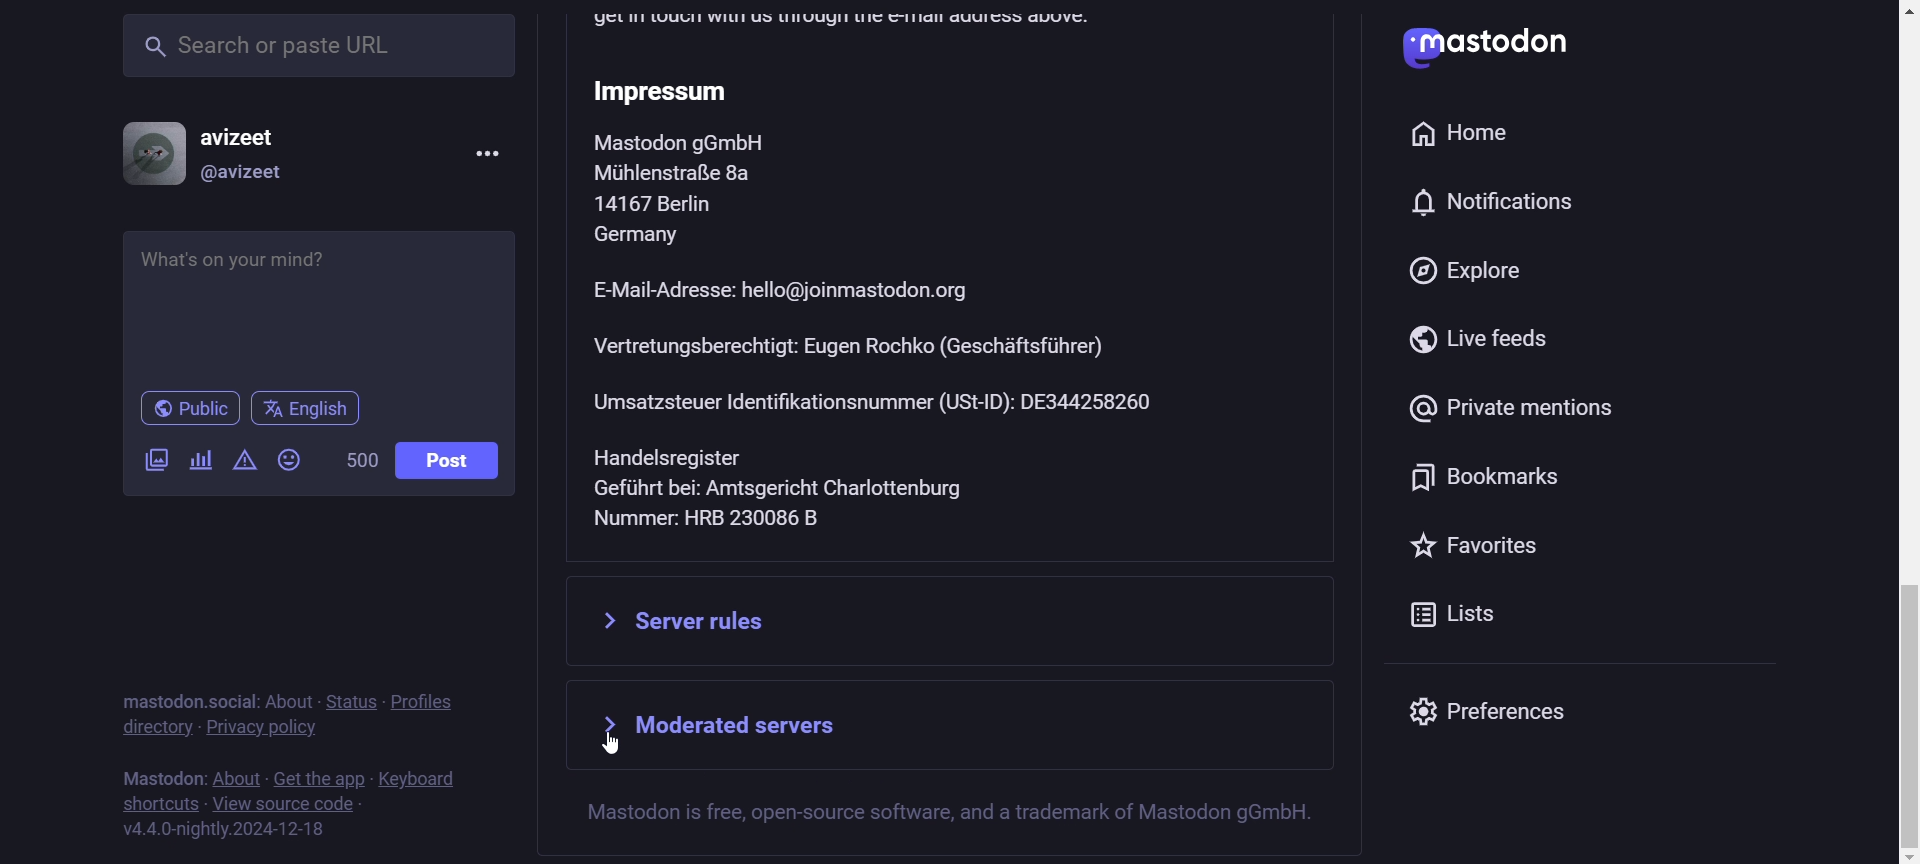 The height and width of the screenshot is (864, 1920). Describe the element at coordinates (321, 305) in the screenshot. I see `whats on your mind` at that location.